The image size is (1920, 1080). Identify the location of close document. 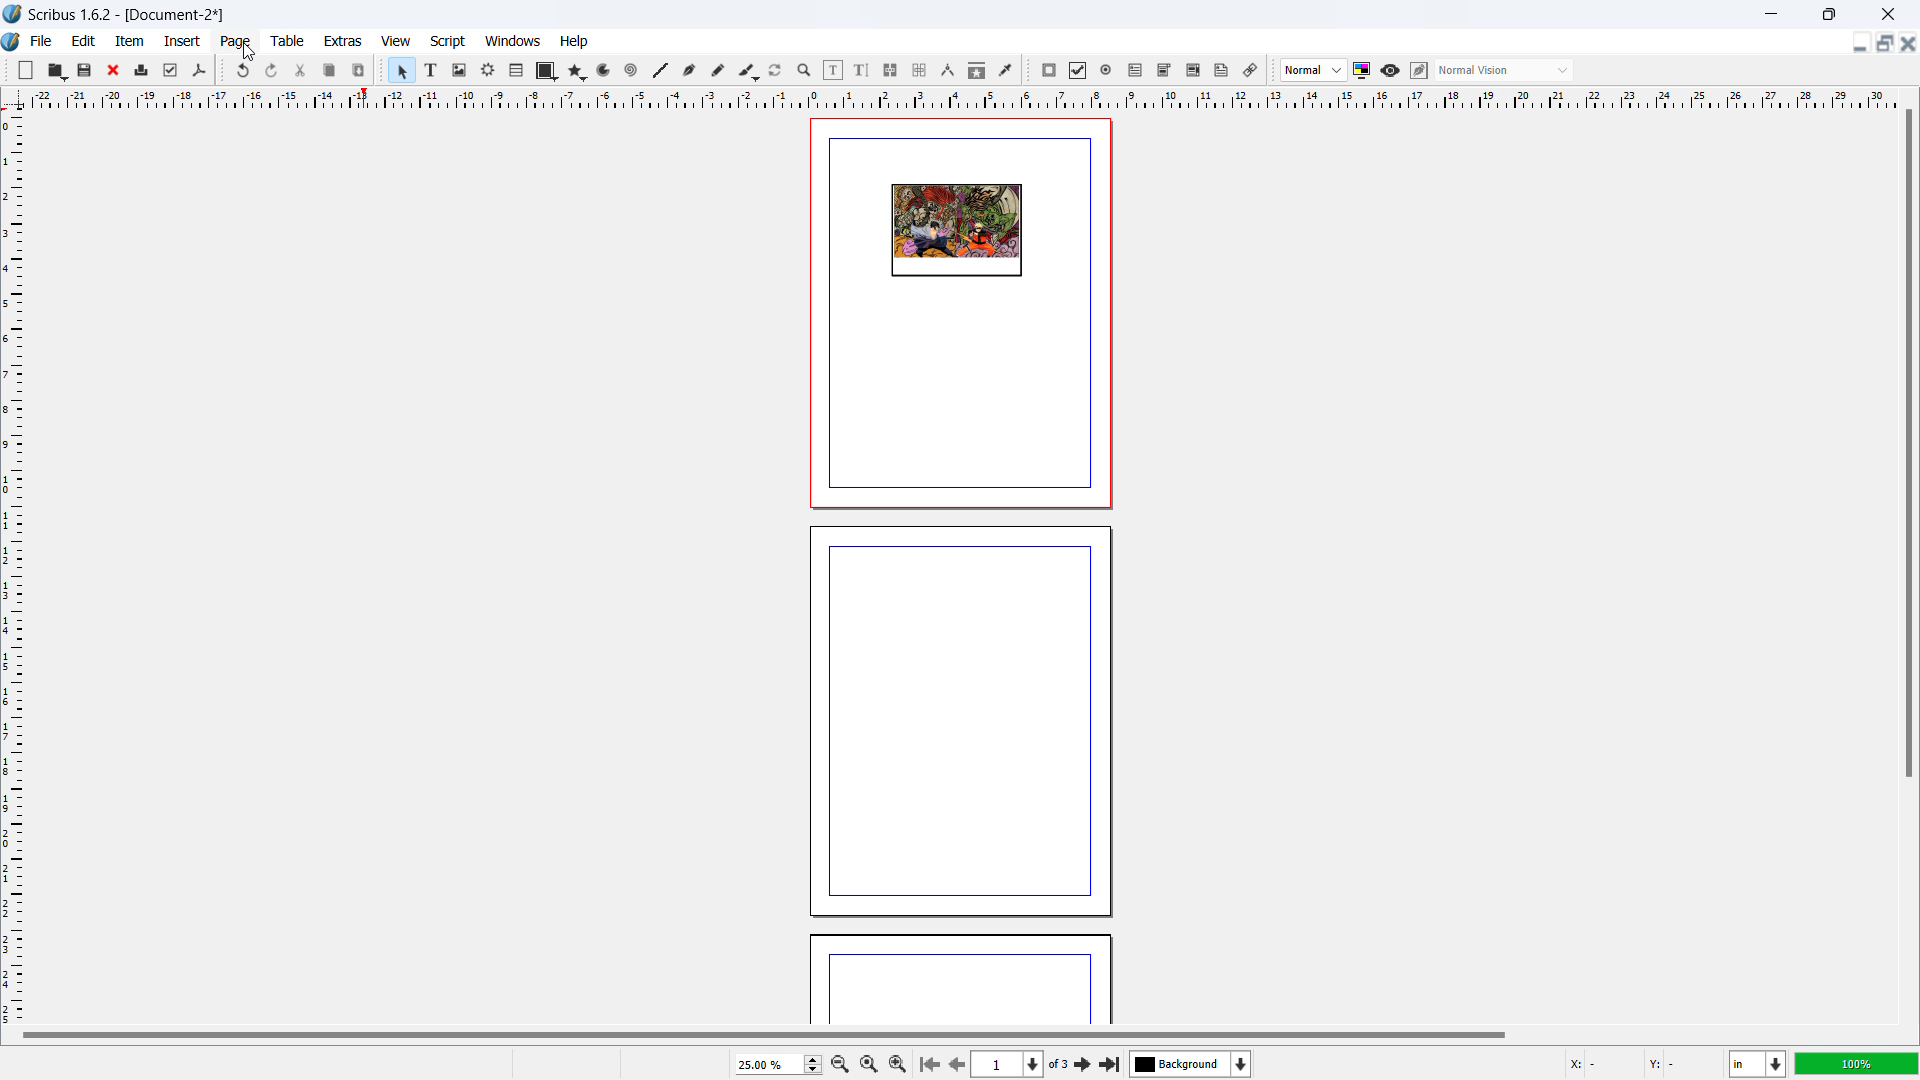
(1908, 43).